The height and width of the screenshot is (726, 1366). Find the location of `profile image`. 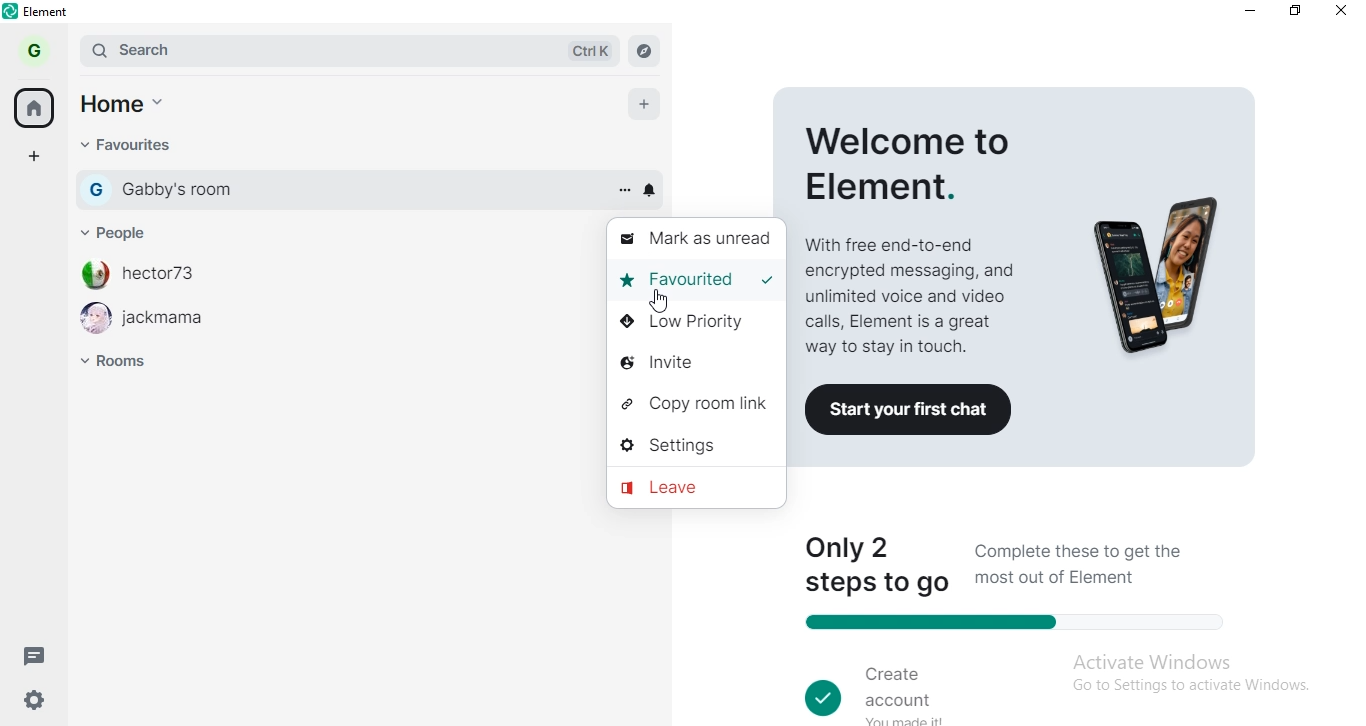

profile image is located at coordinates (94, 322).